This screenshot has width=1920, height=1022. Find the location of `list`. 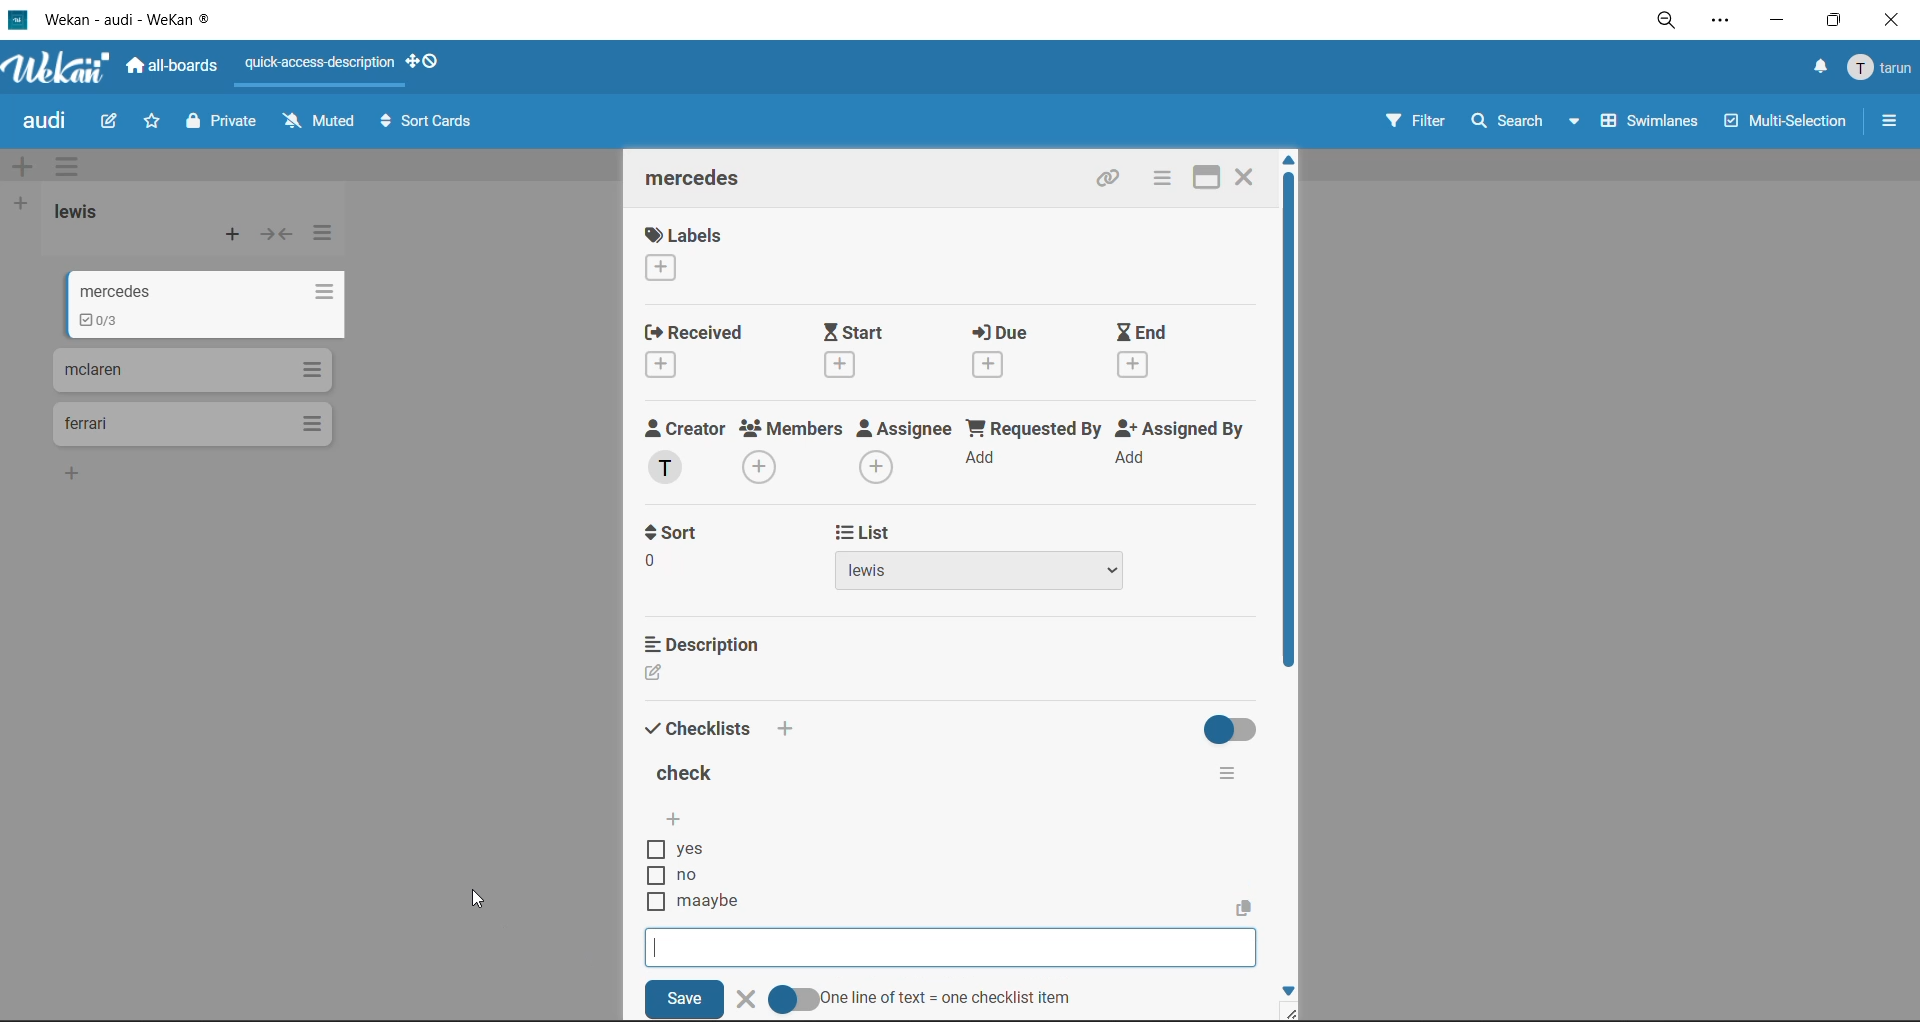

list is located at coordinates (1026, 560).